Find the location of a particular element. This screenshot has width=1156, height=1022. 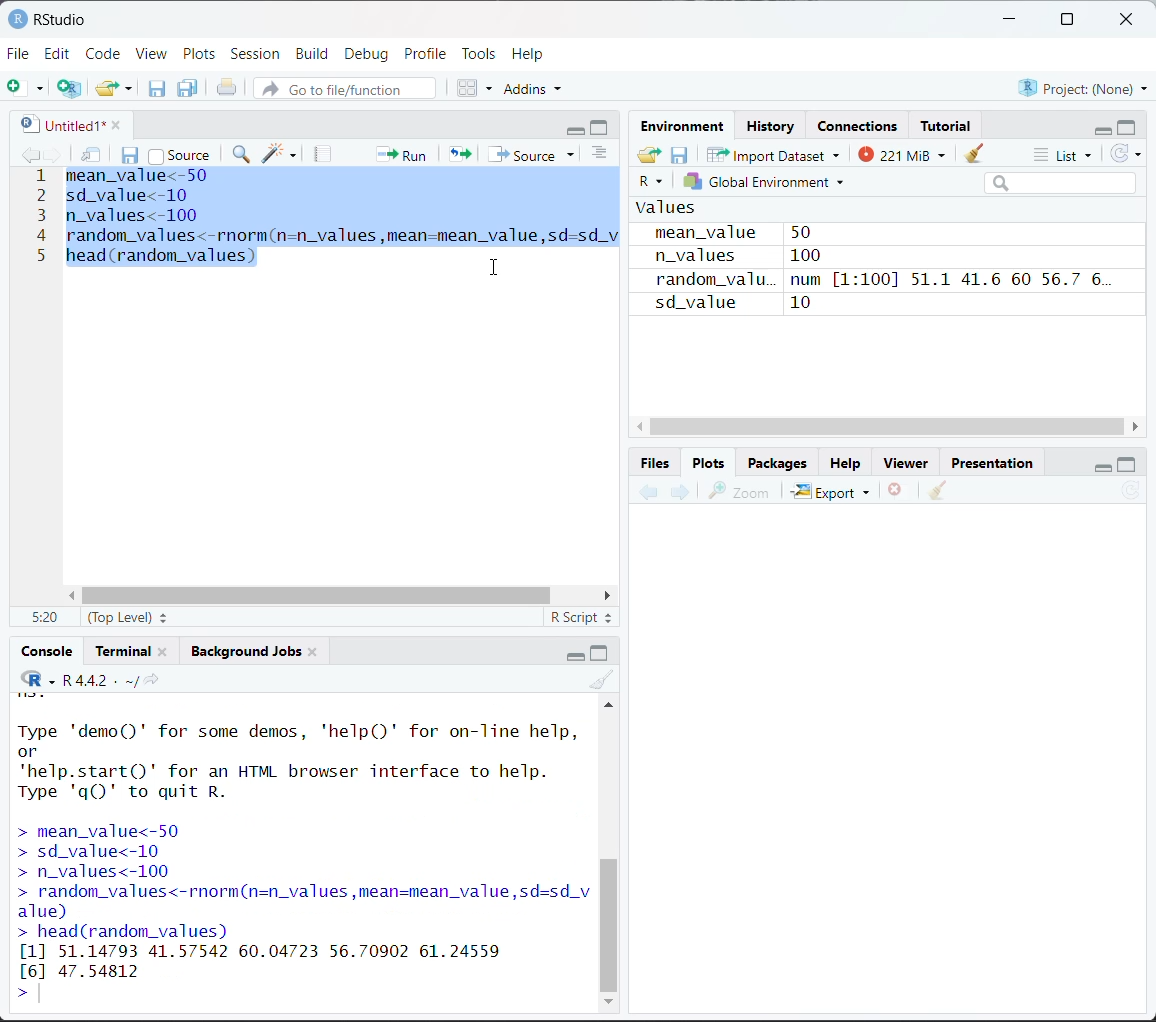

list is located at coordinates (1066, 156).